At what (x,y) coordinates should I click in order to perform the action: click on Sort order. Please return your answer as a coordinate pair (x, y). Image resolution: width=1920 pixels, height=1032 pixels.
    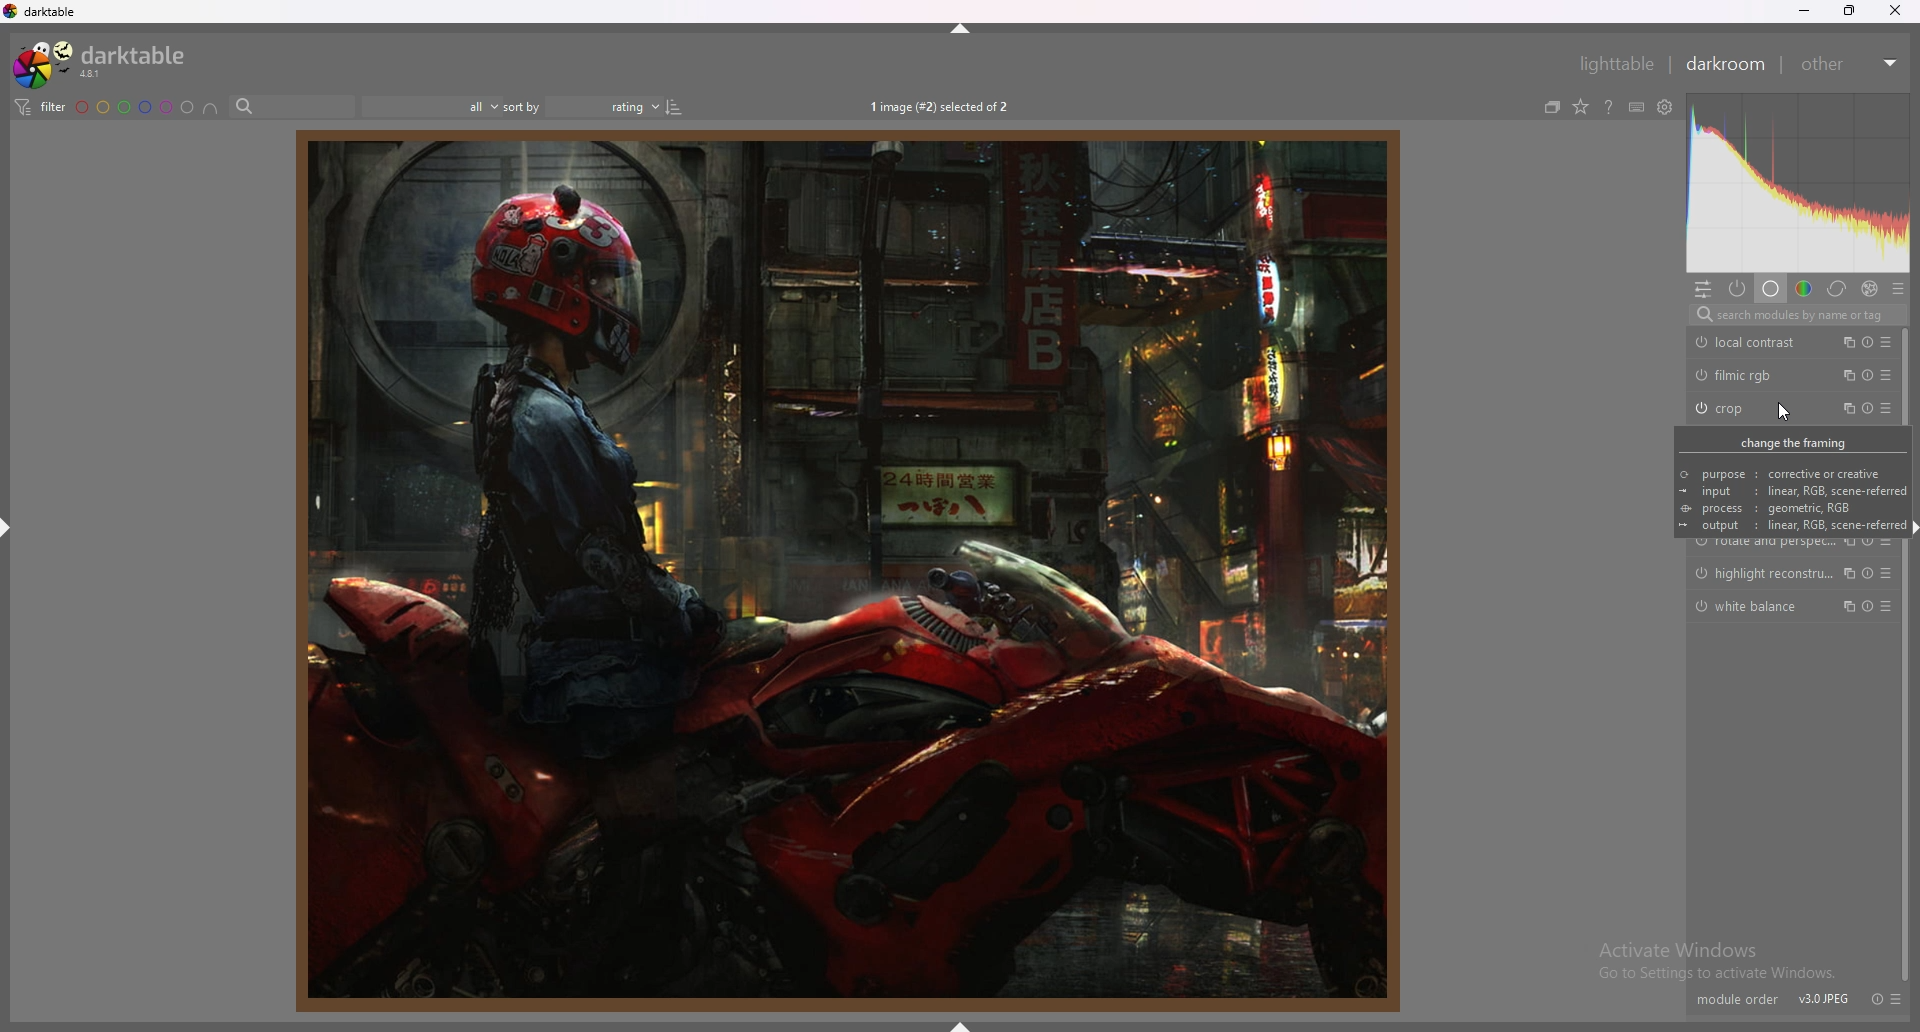
    Looking at the image, I should click on (616, 106).